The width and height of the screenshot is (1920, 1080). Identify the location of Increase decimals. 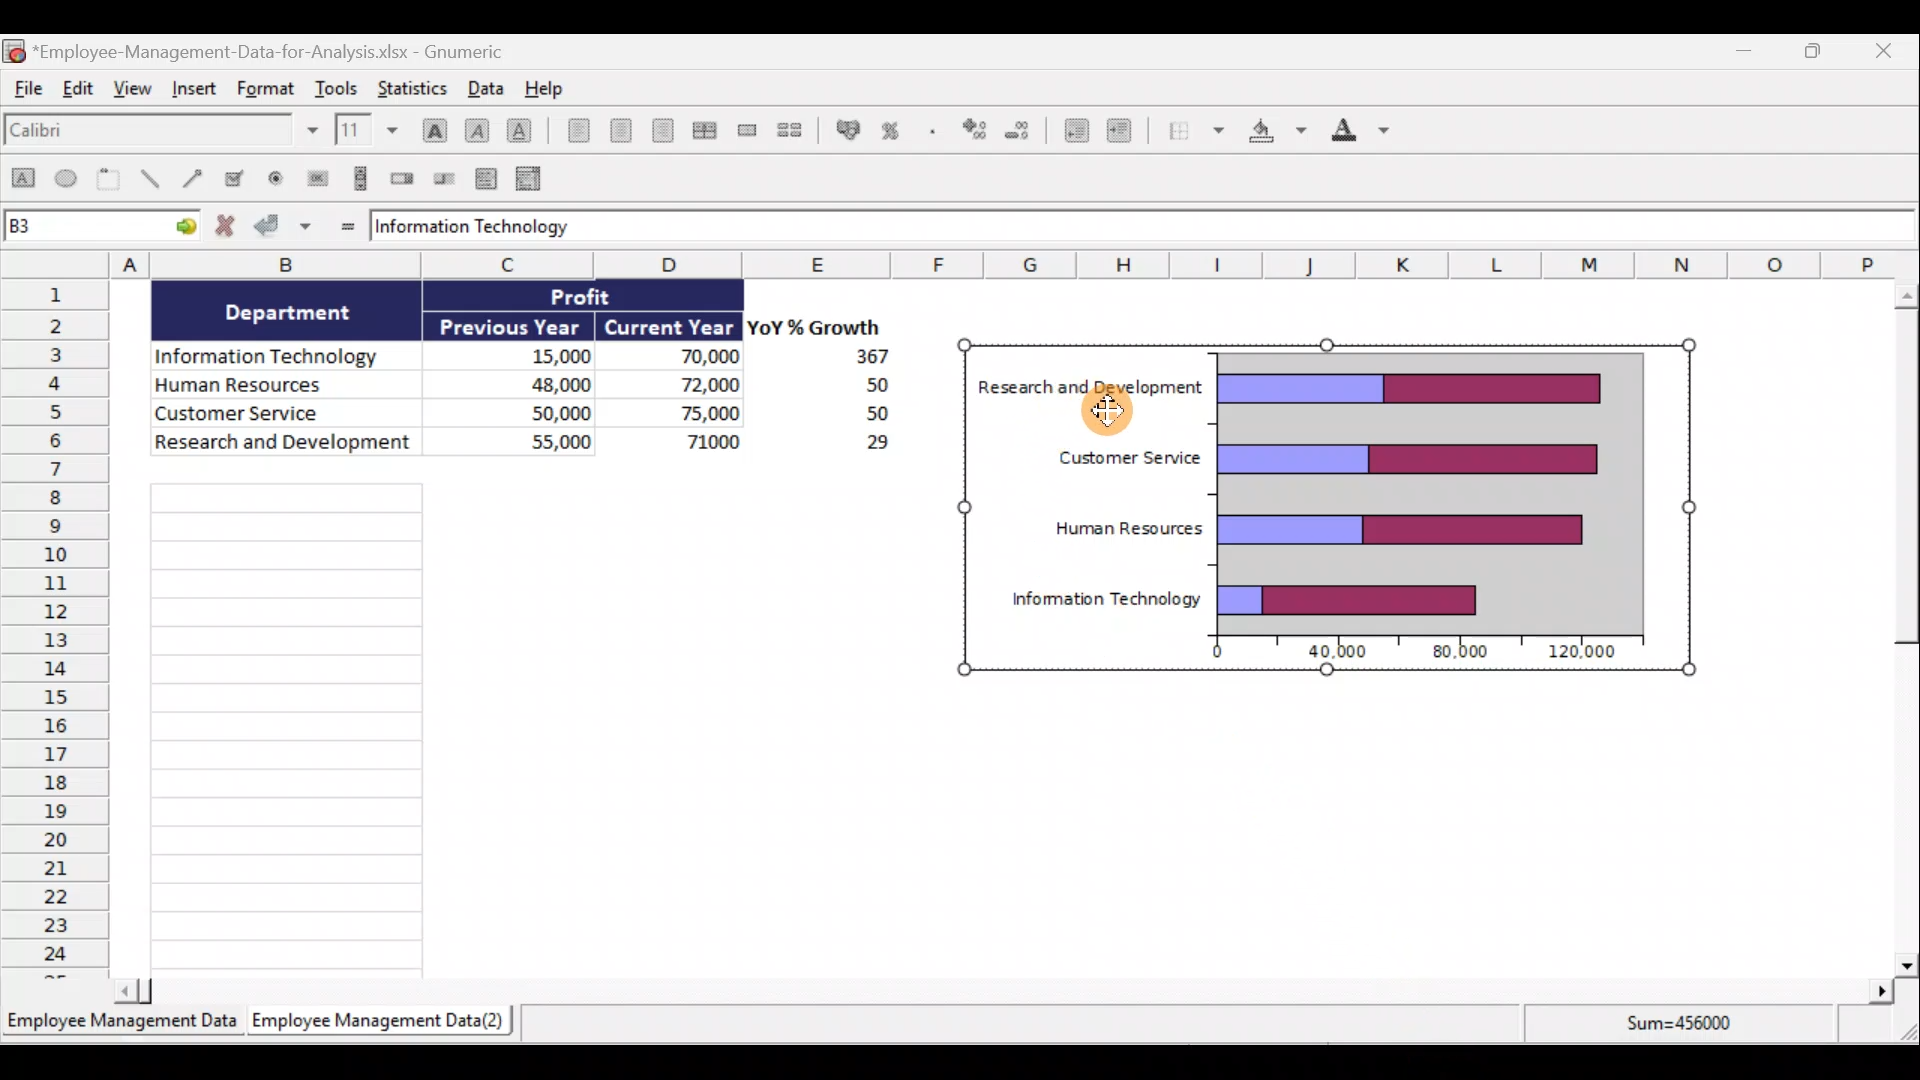
(972, 131).